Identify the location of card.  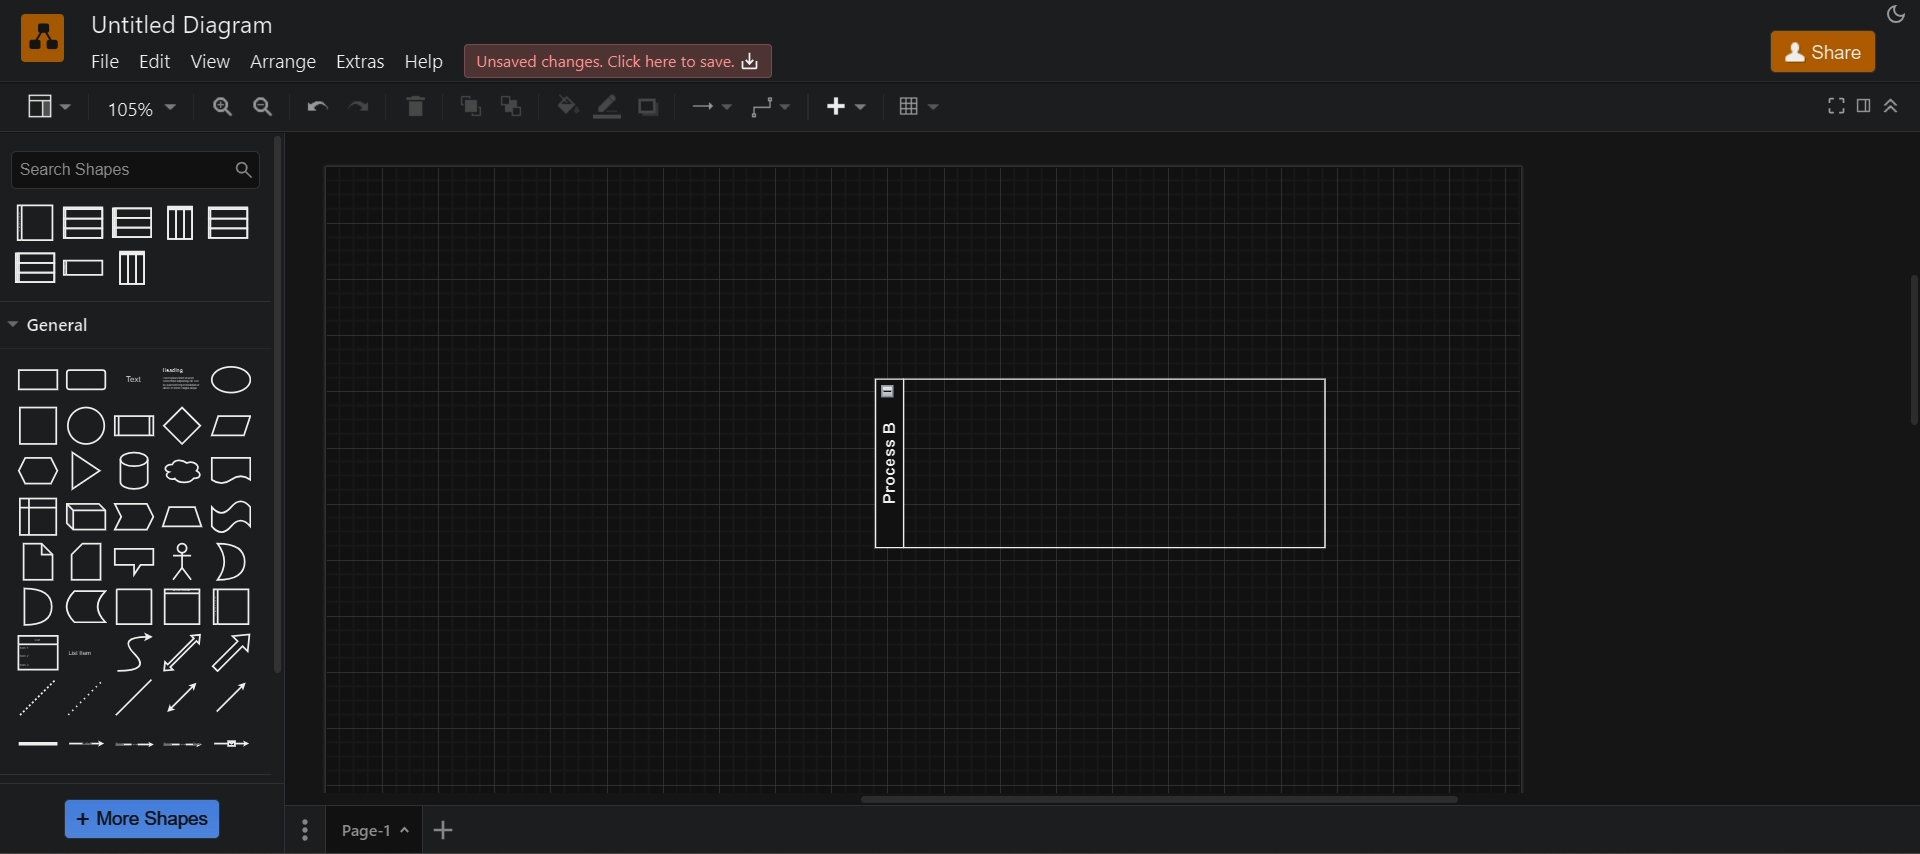
(86, 561).